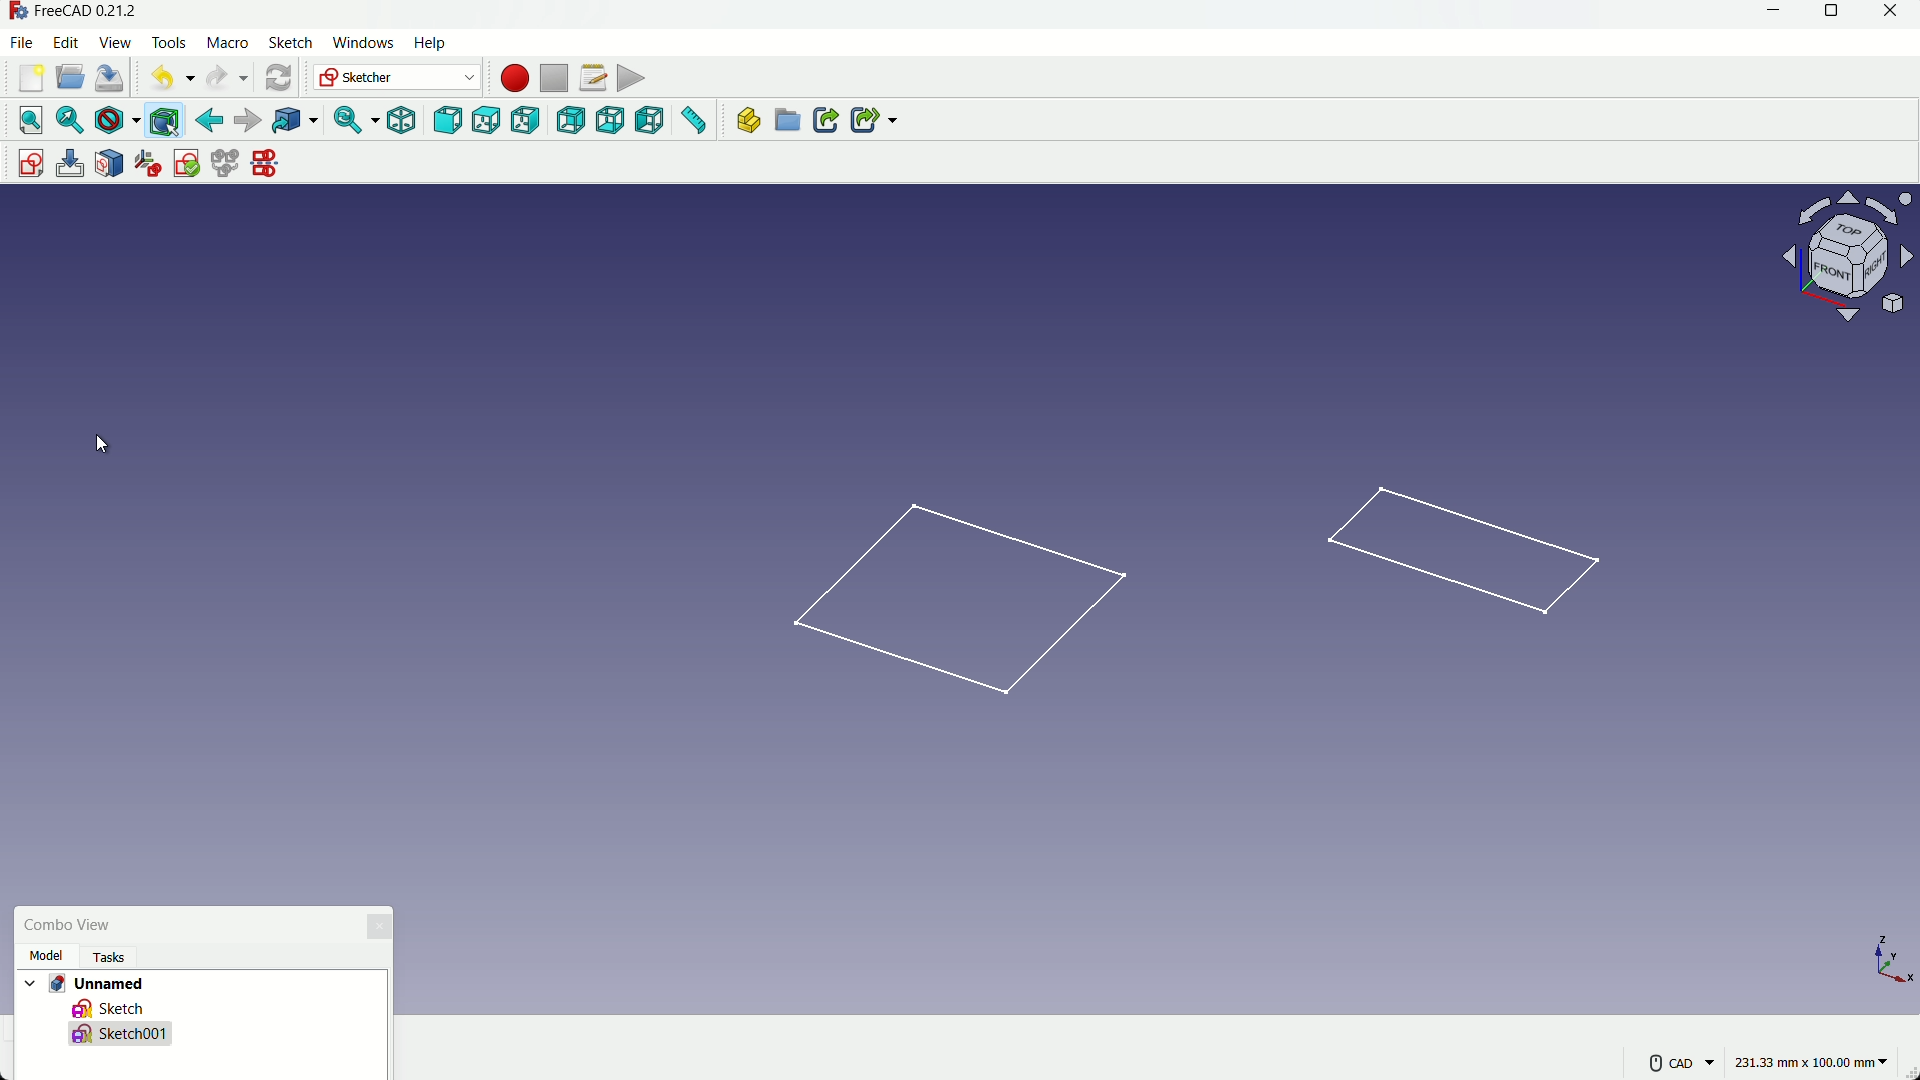 This screenshot has width=1920, height=1080. I want to click on app name - FreeCAD 0.21.2, so click(75, 11).